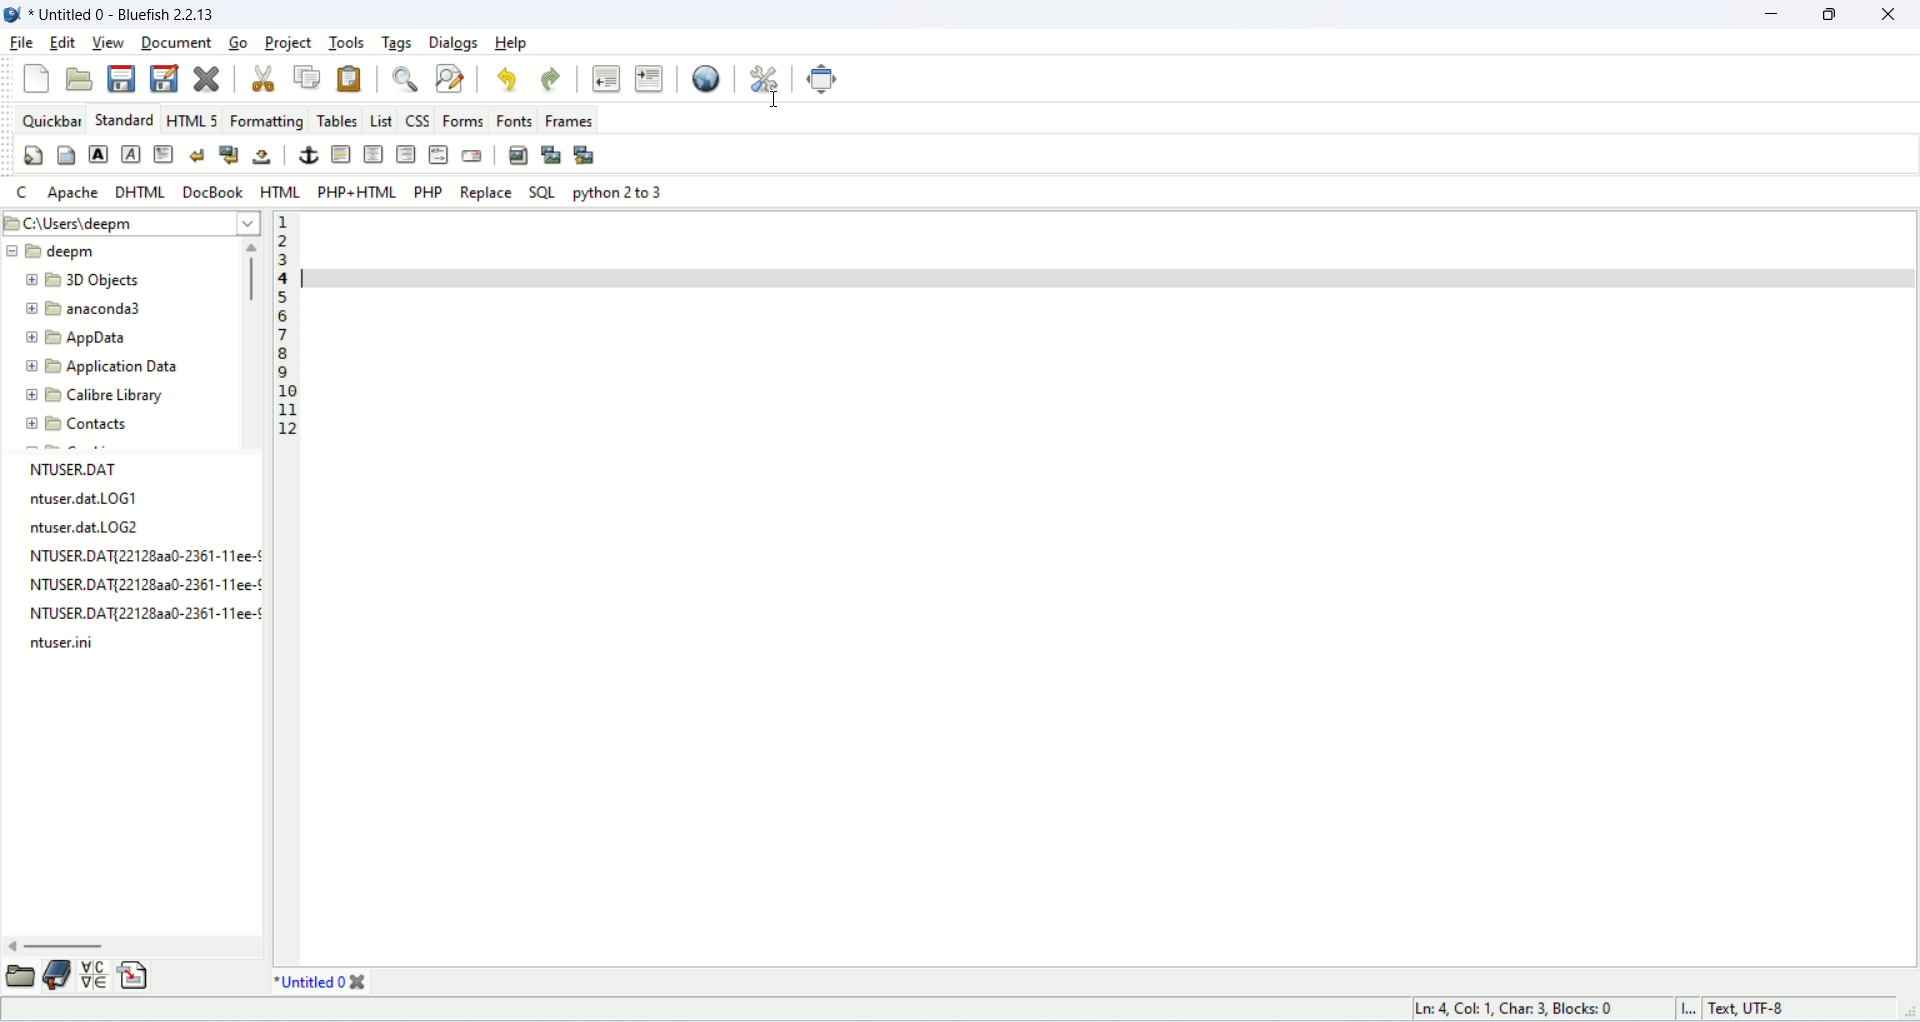 This screenshot has height=1022, width=1920. What do you see at coordinates (236, 42) in the screenshot?
I see `go` at bounding box center [236, 42].